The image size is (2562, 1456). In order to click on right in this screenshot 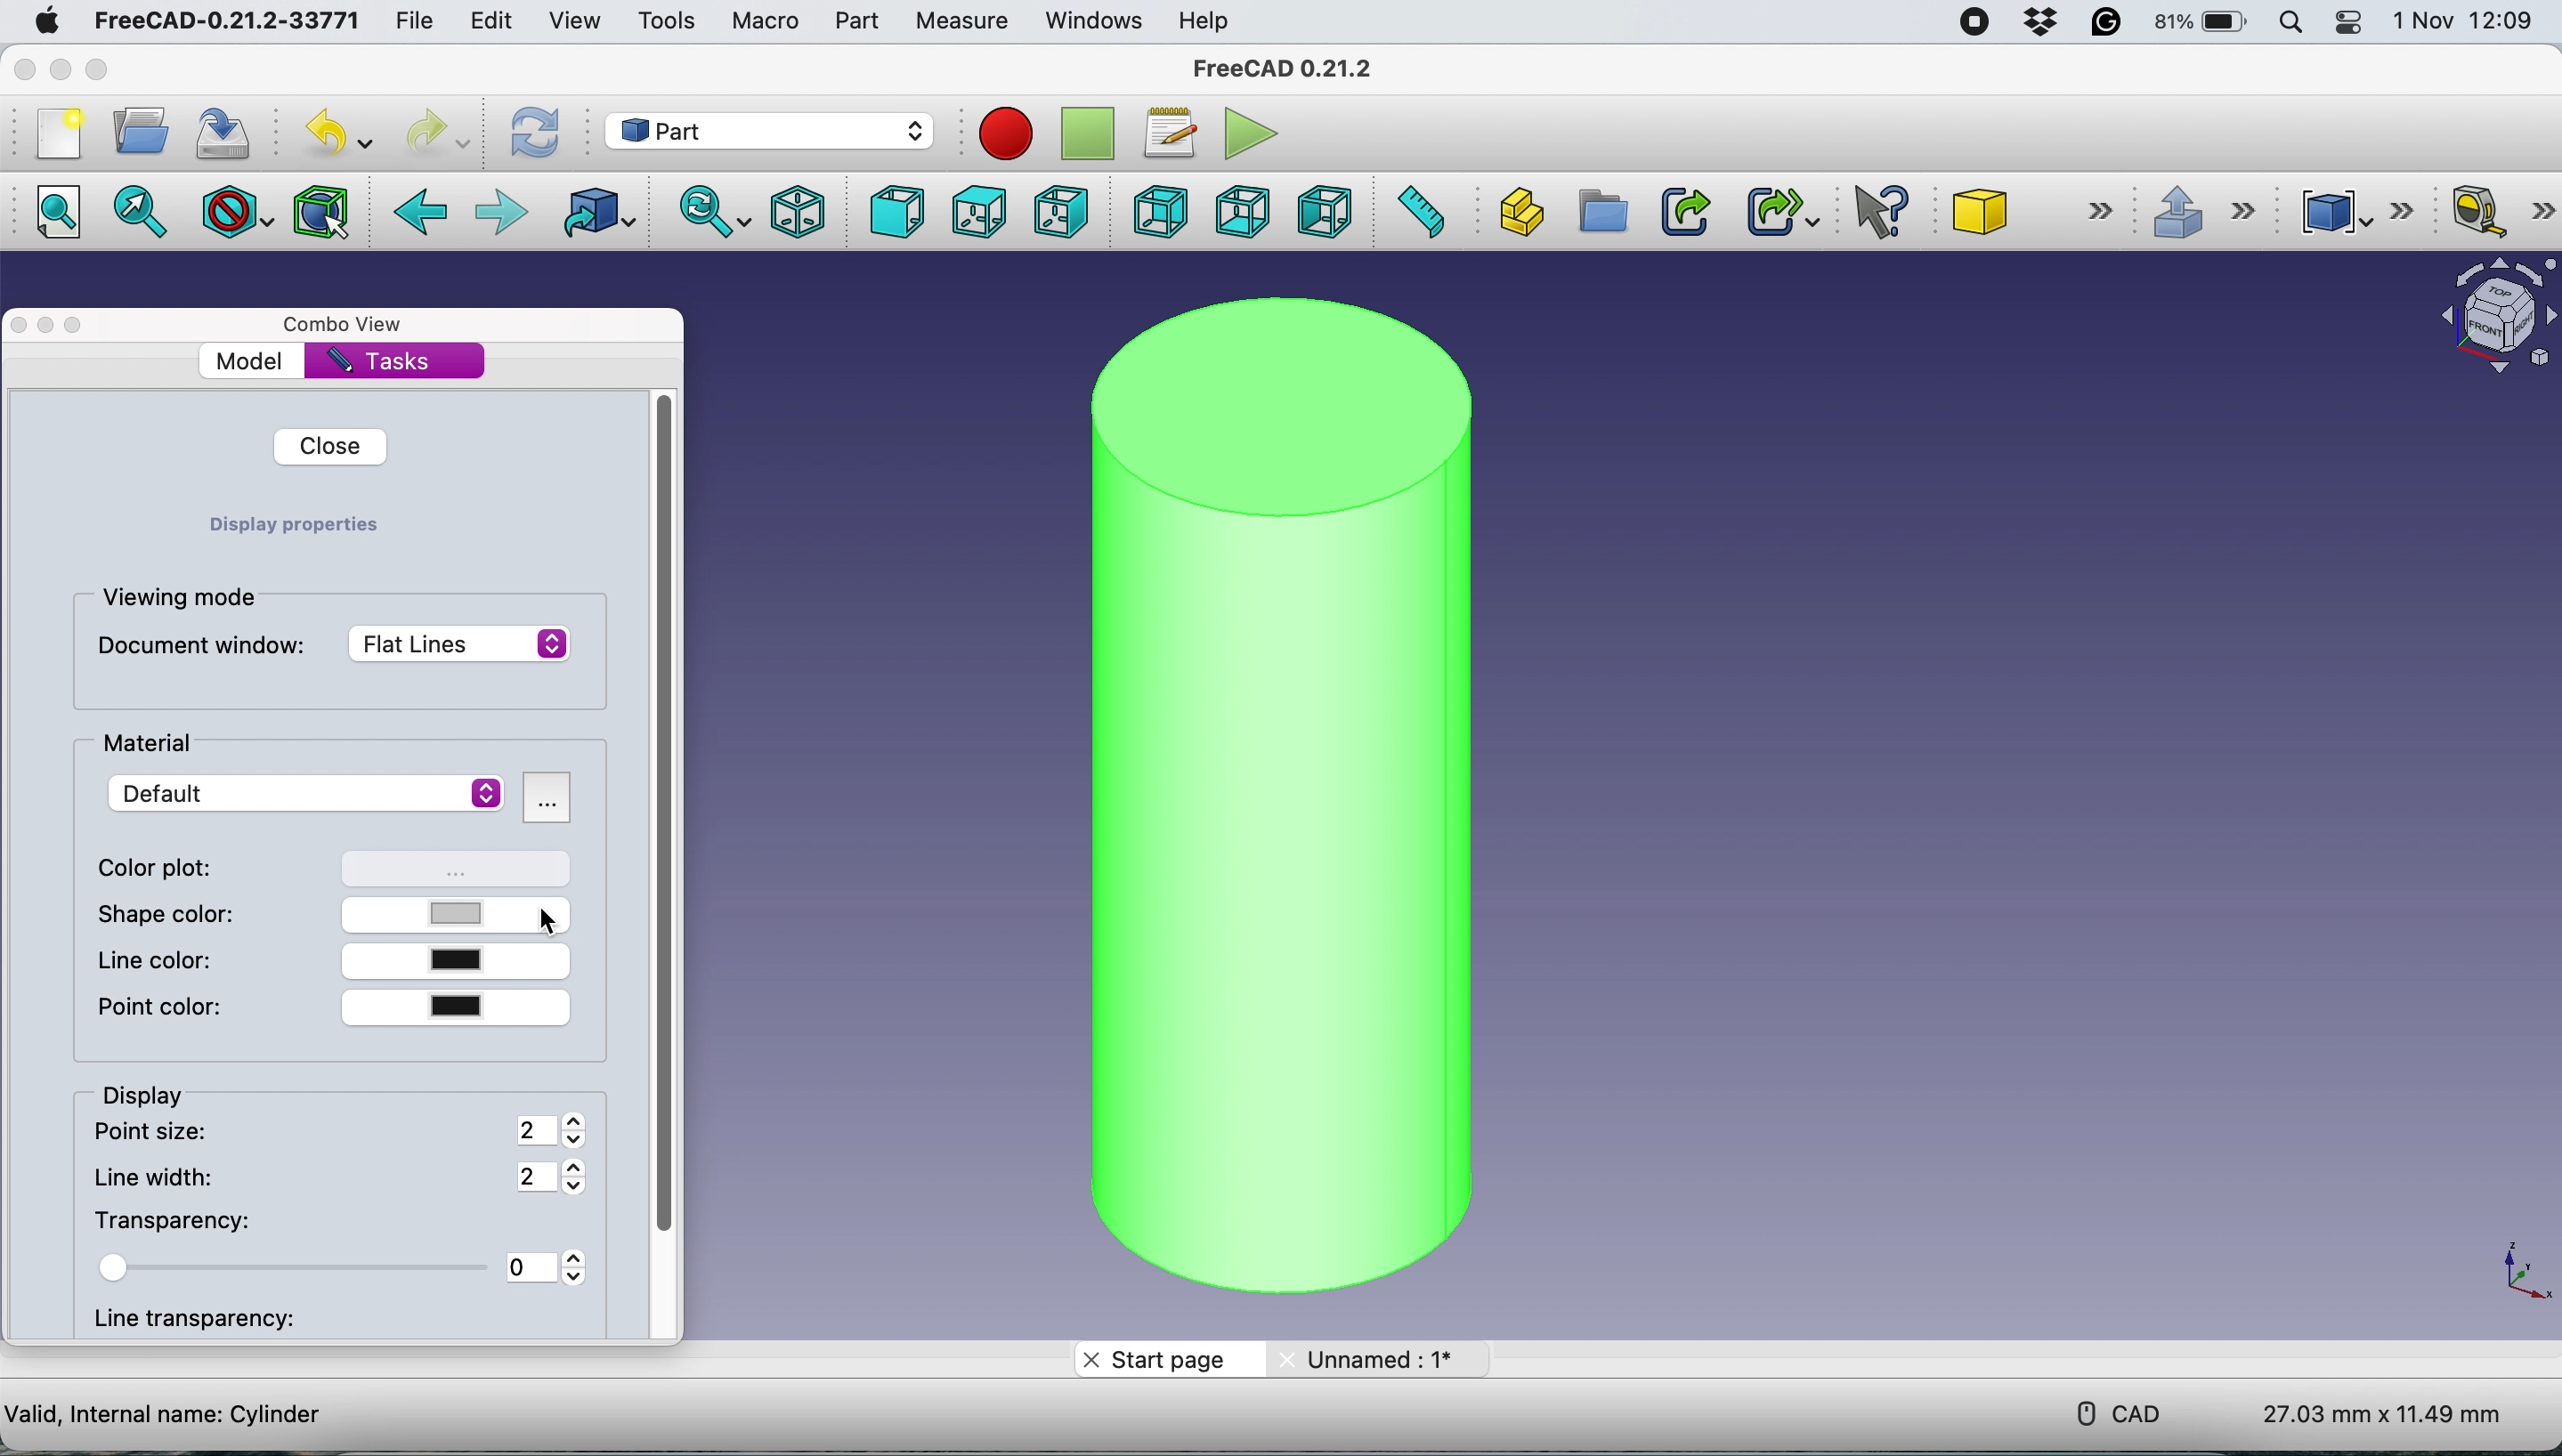, I will do `click(1059, 211)`.